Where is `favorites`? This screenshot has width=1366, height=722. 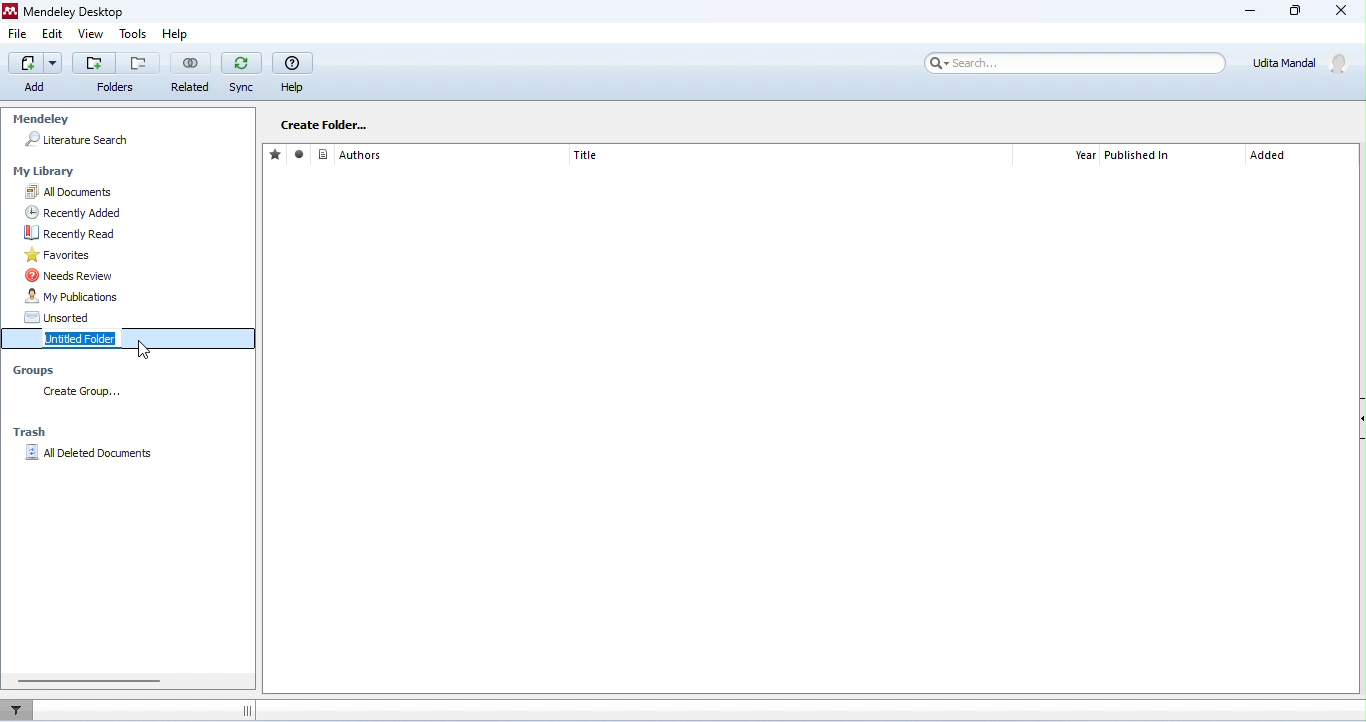 favorites is located at coordinates (134, 255).